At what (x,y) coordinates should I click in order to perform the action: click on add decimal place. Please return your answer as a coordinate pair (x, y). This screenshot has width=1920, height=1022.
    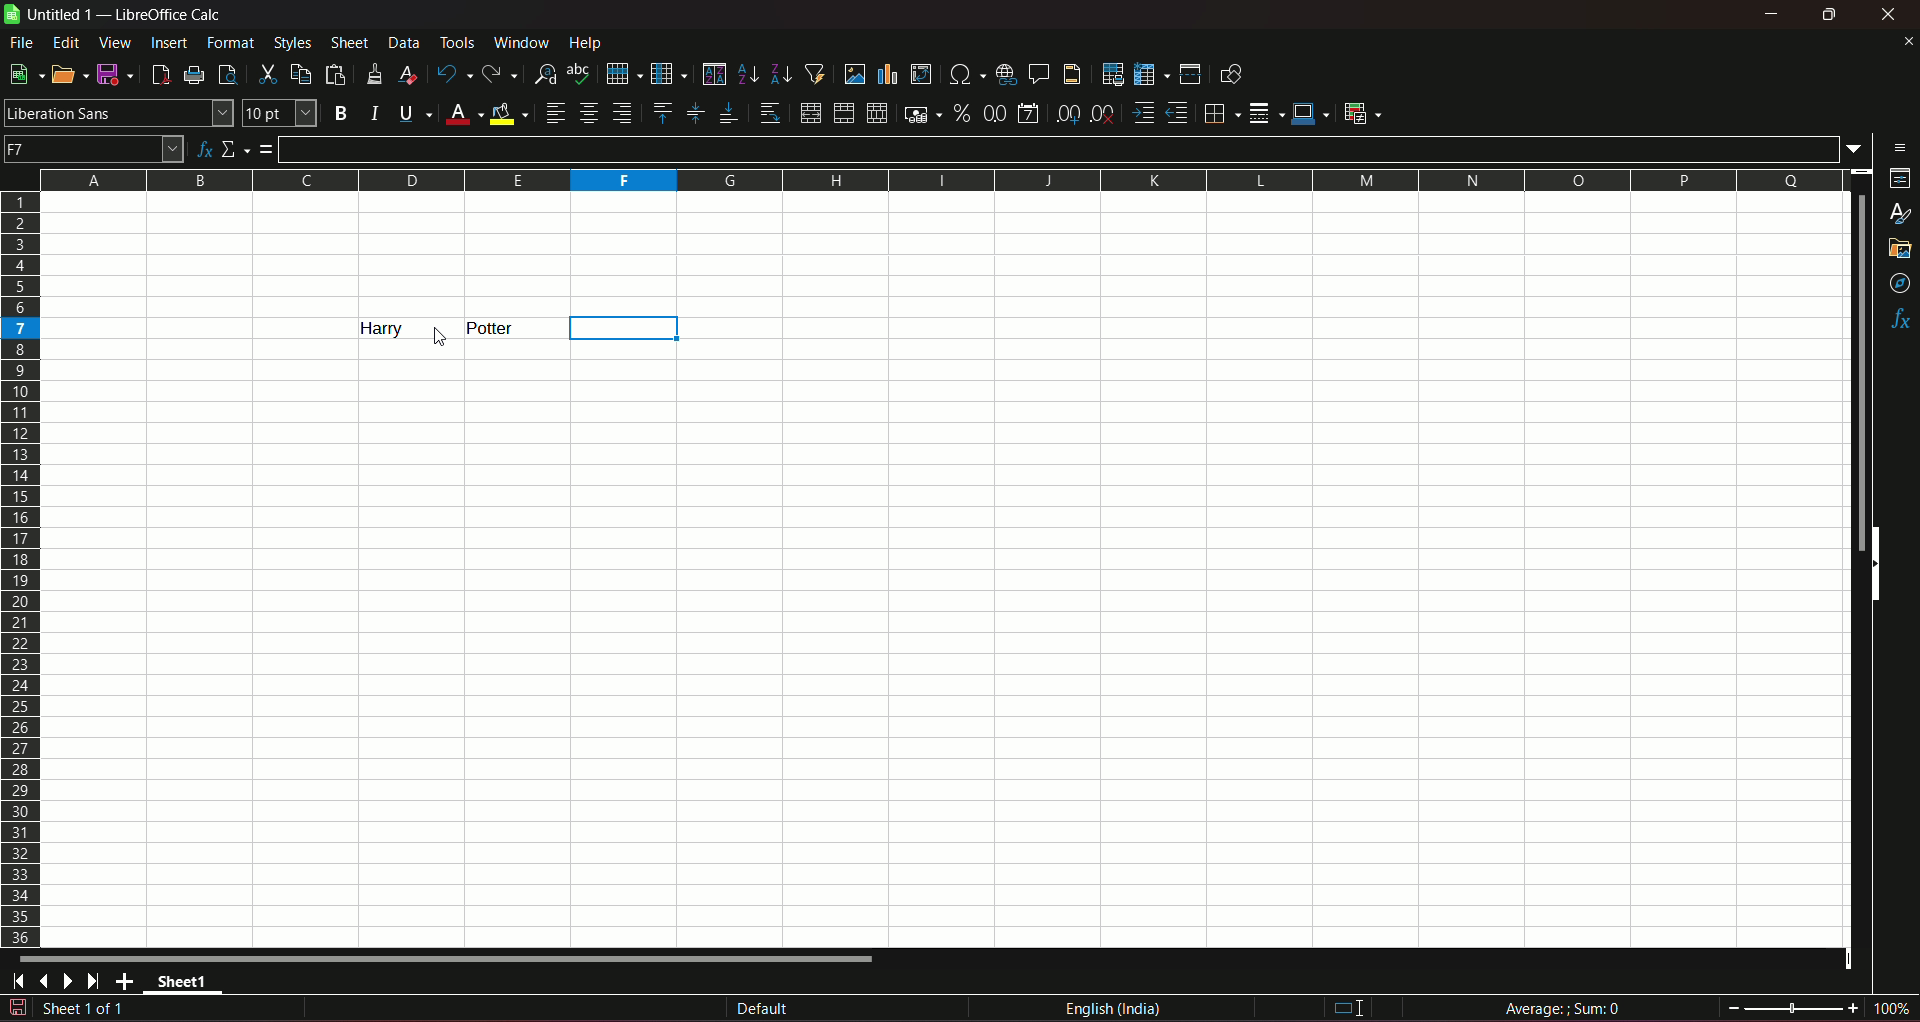
    Looking at the image, I should click on (1064, 114).